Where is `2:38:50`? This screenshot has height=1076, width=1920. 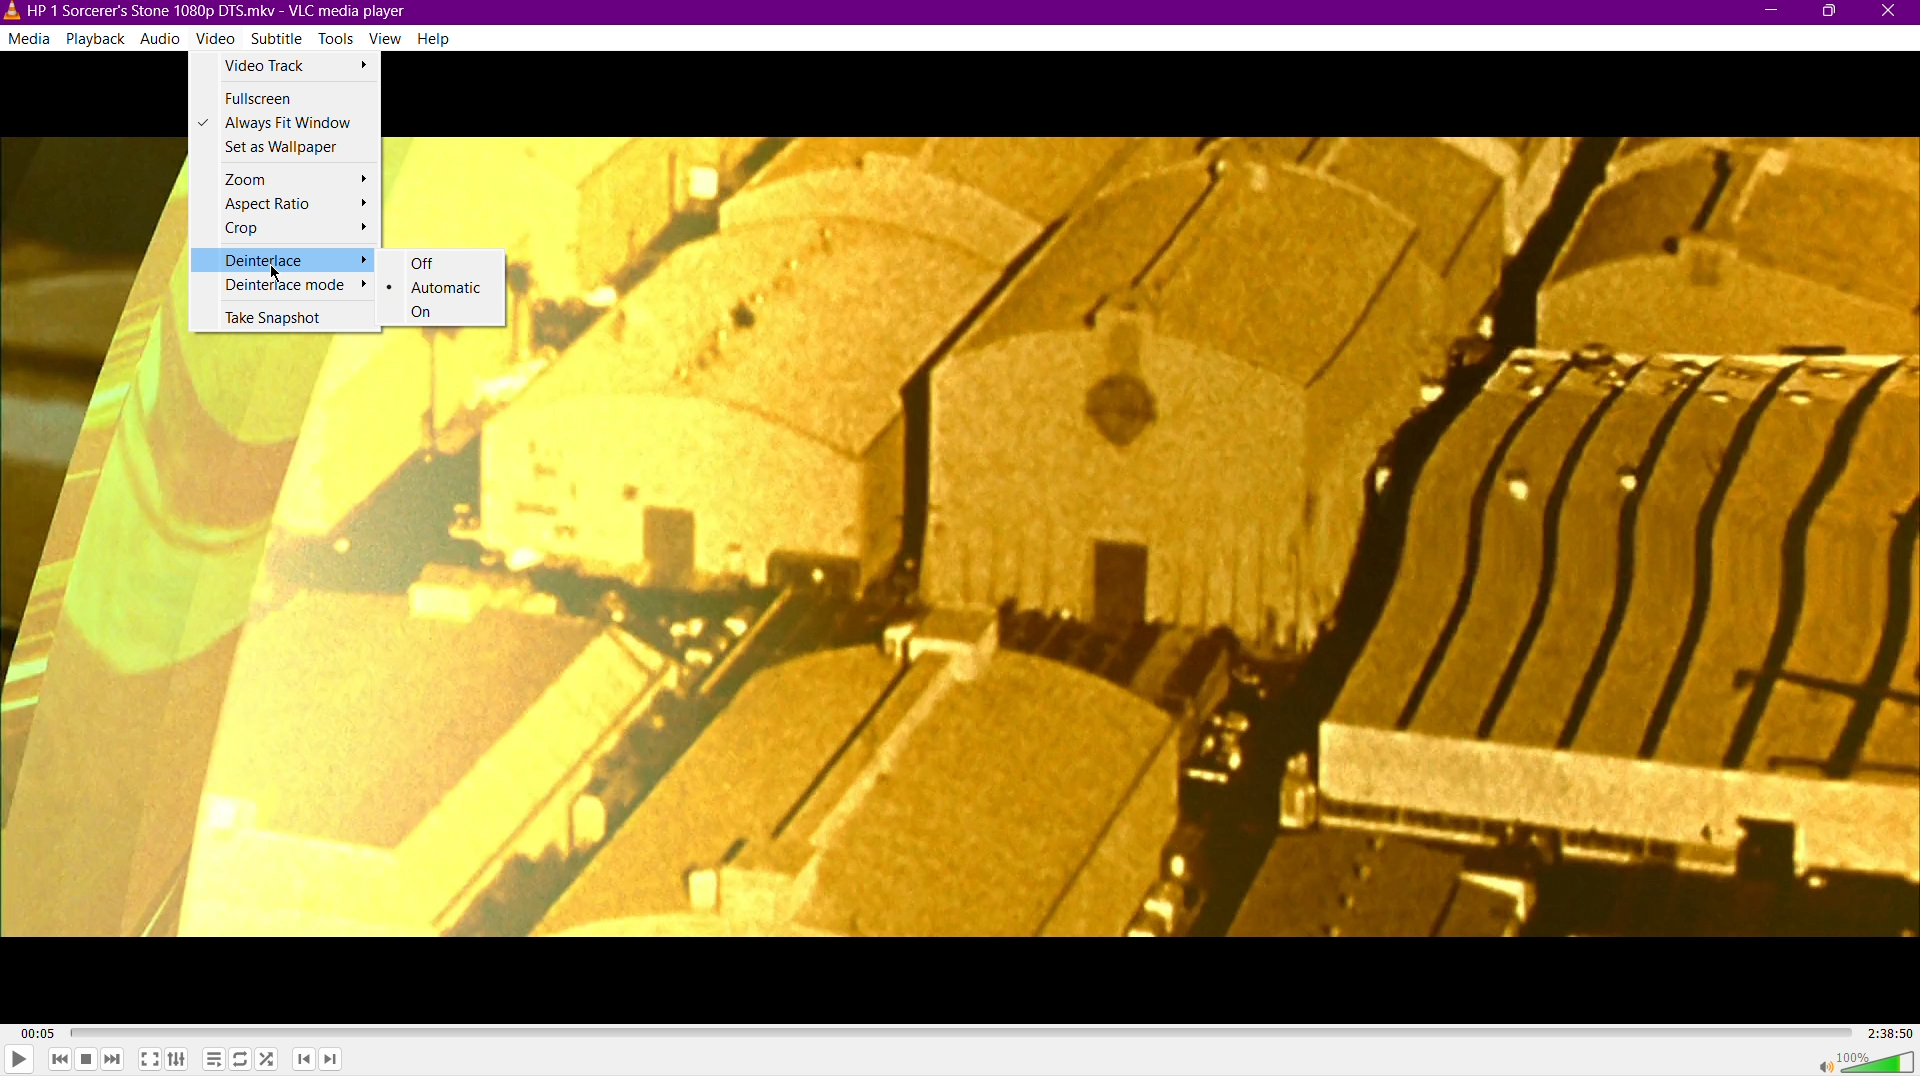
2:38:50 is located at coordinates (1892, 1030).